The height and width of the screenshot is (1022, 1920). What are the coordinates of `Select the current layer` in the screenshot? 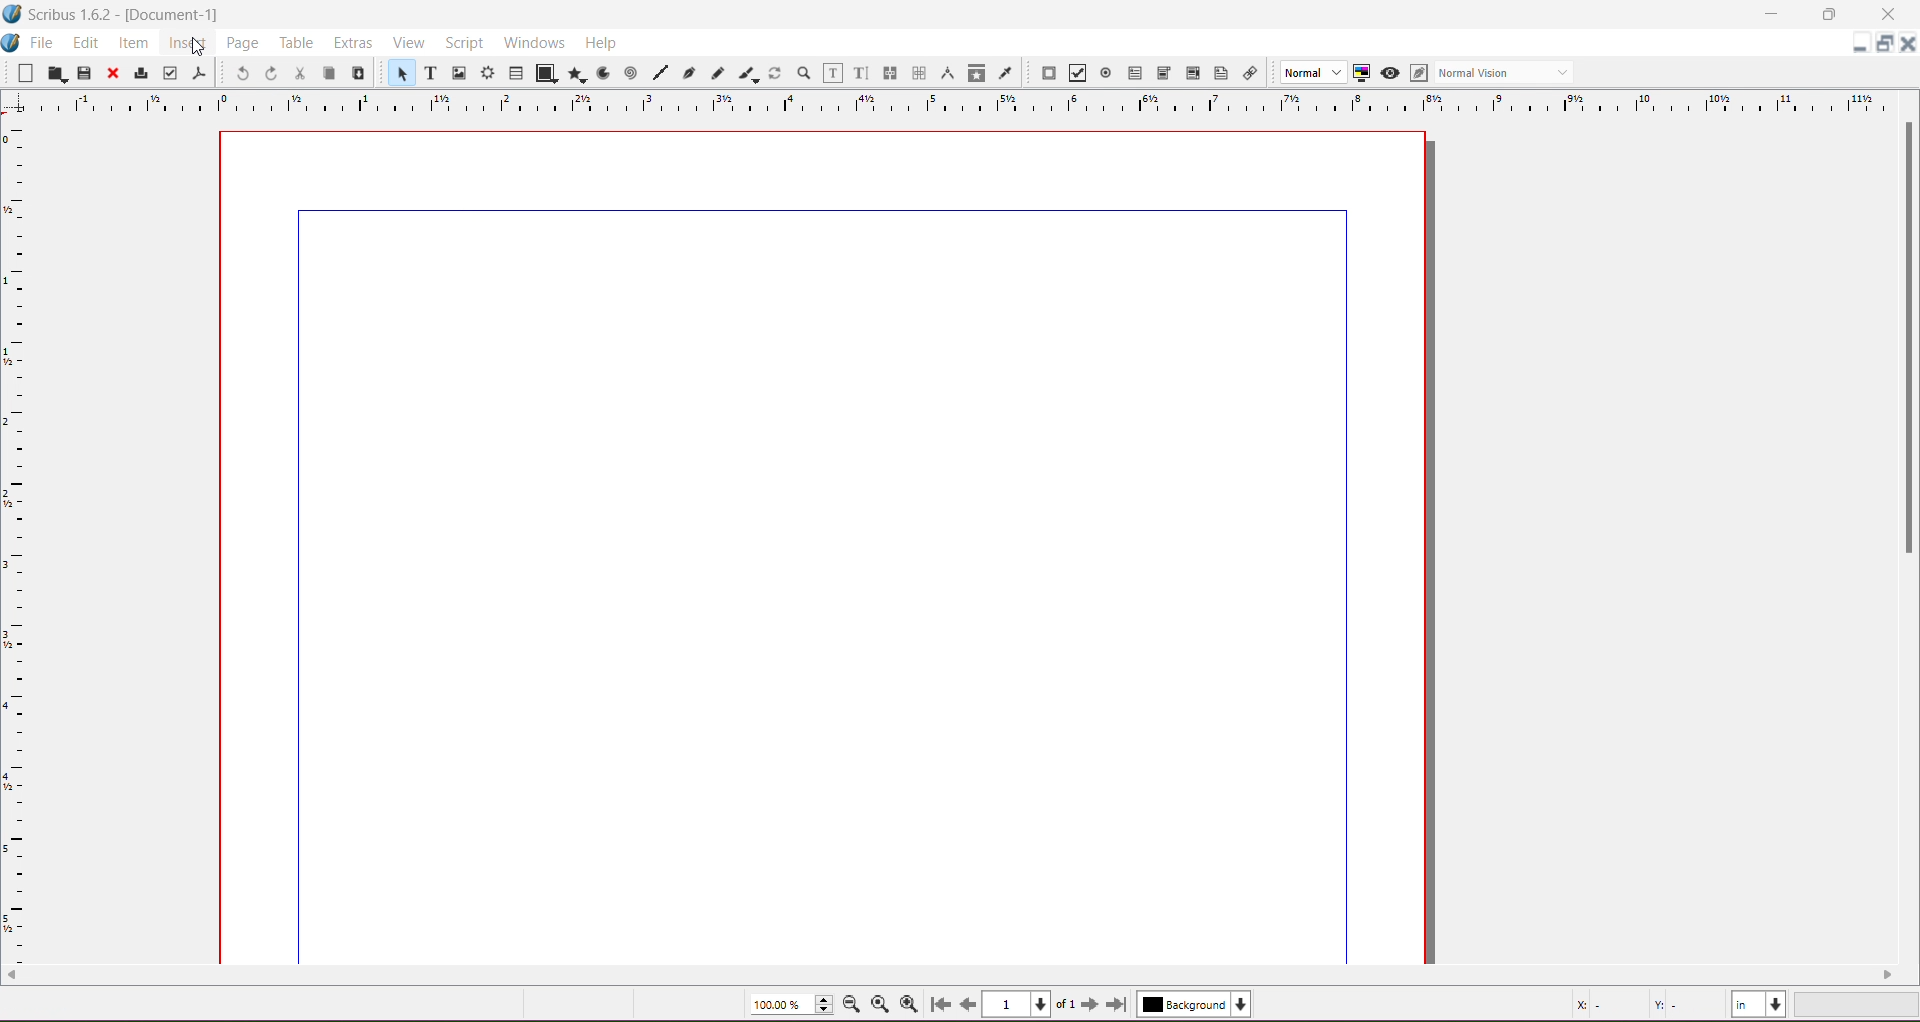 It's located at (1194, 1004).